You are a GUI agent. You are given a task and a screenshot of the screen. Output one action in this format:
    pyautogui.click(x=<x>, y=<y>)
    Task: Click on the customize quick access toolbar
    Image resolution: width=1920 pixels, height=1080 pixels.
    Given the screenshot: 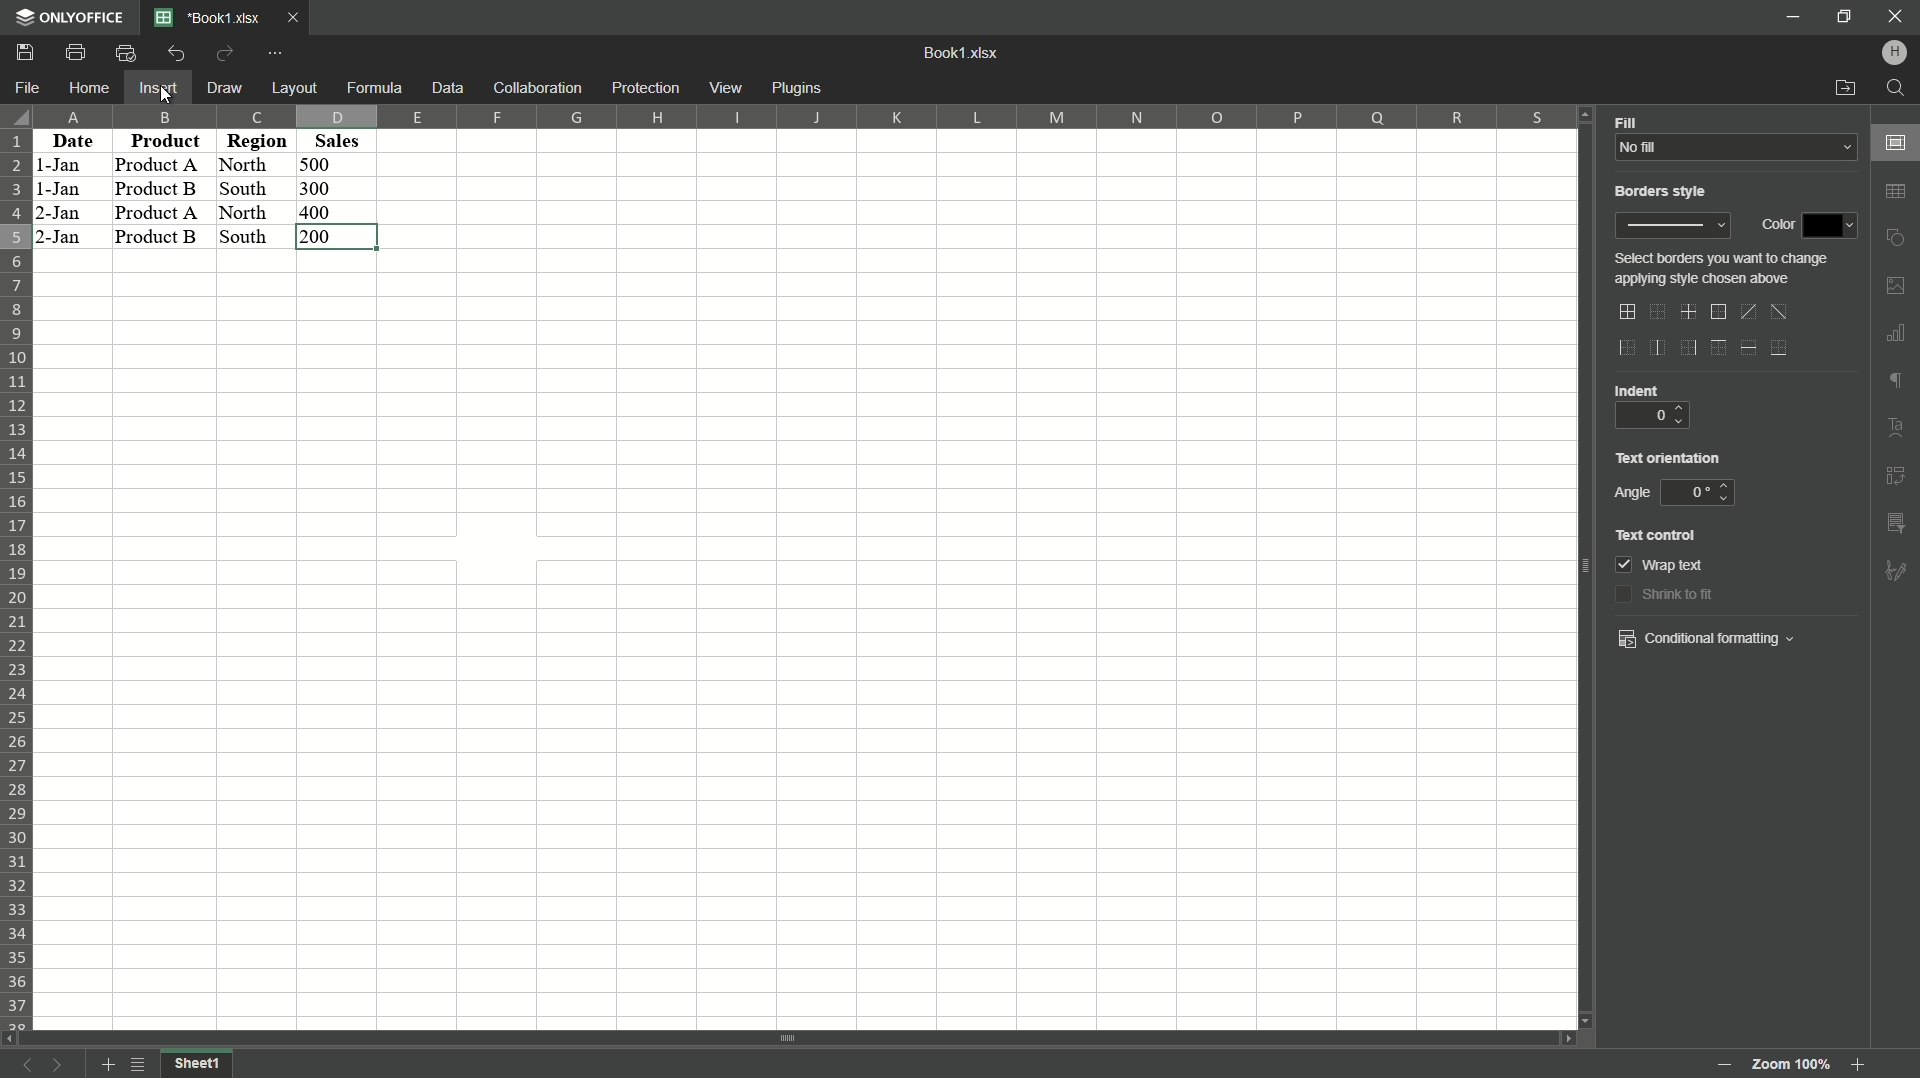 What is the action you would take?
    pyautogui.click(x=277, y=55)
    